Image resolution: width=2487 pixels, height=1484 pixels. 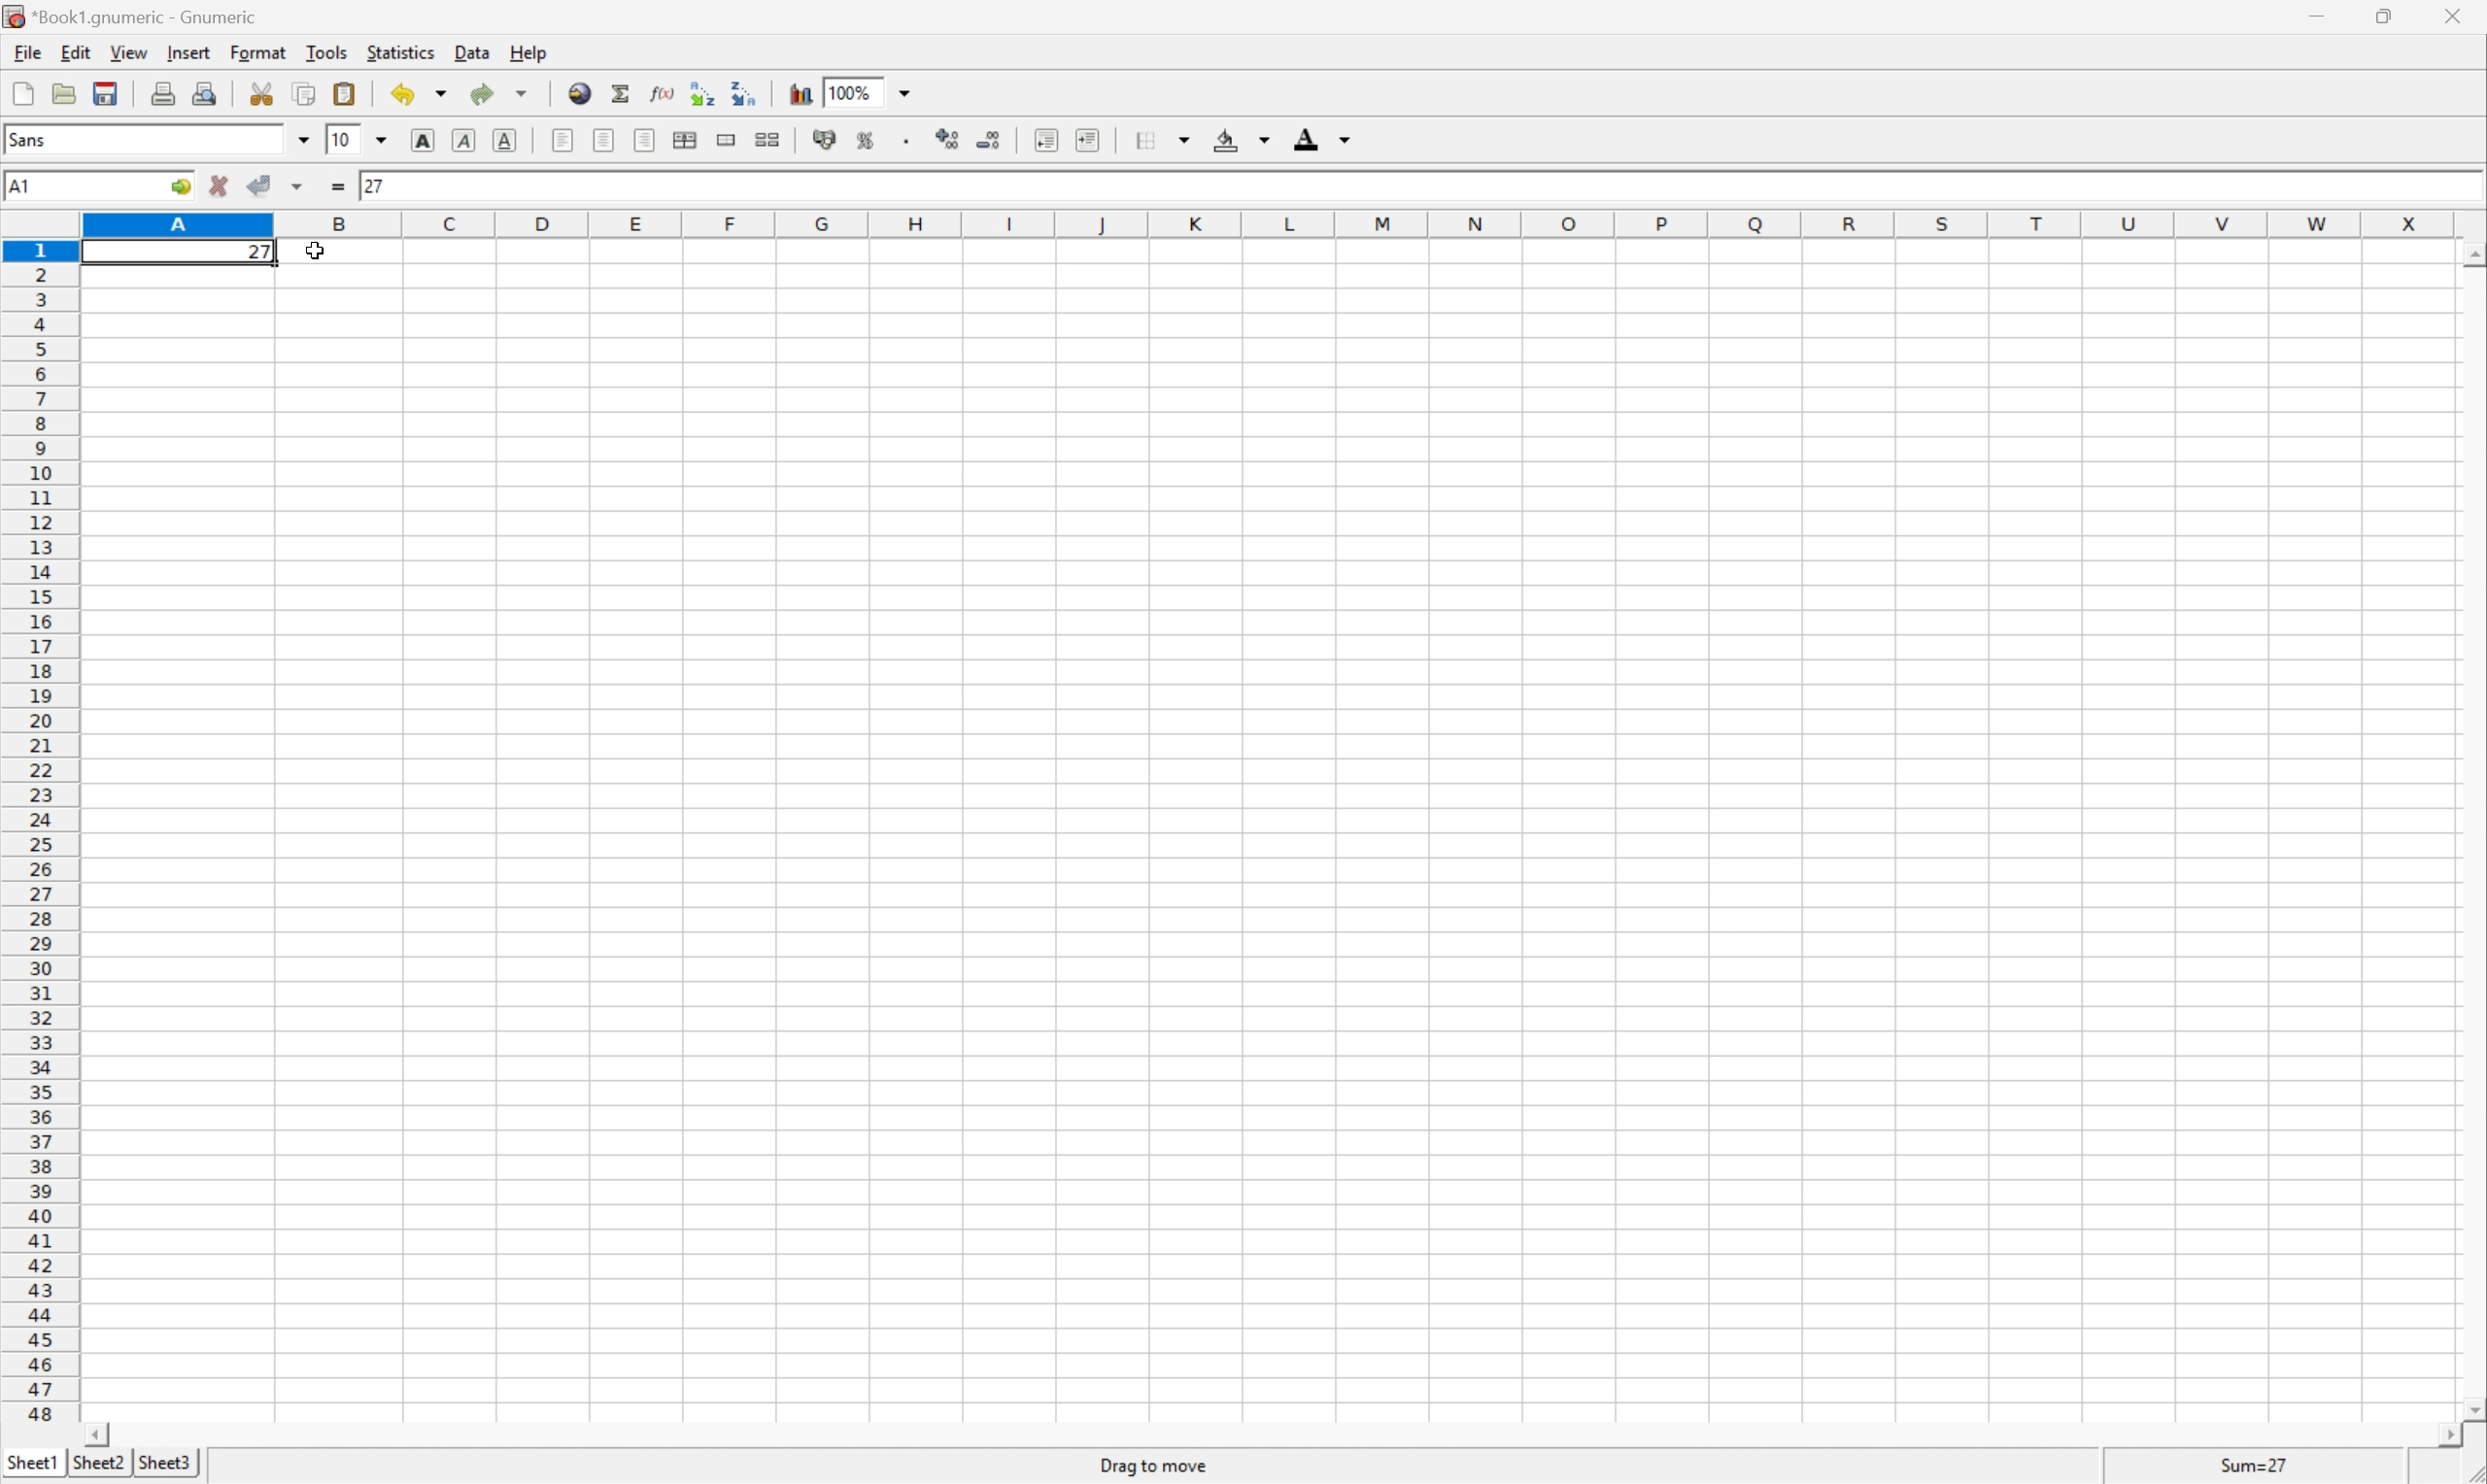 What do you see at coordinates (2439, 1431) in the screenshot?
I see `Scroll Right` at bounding box center [2439, 1431].